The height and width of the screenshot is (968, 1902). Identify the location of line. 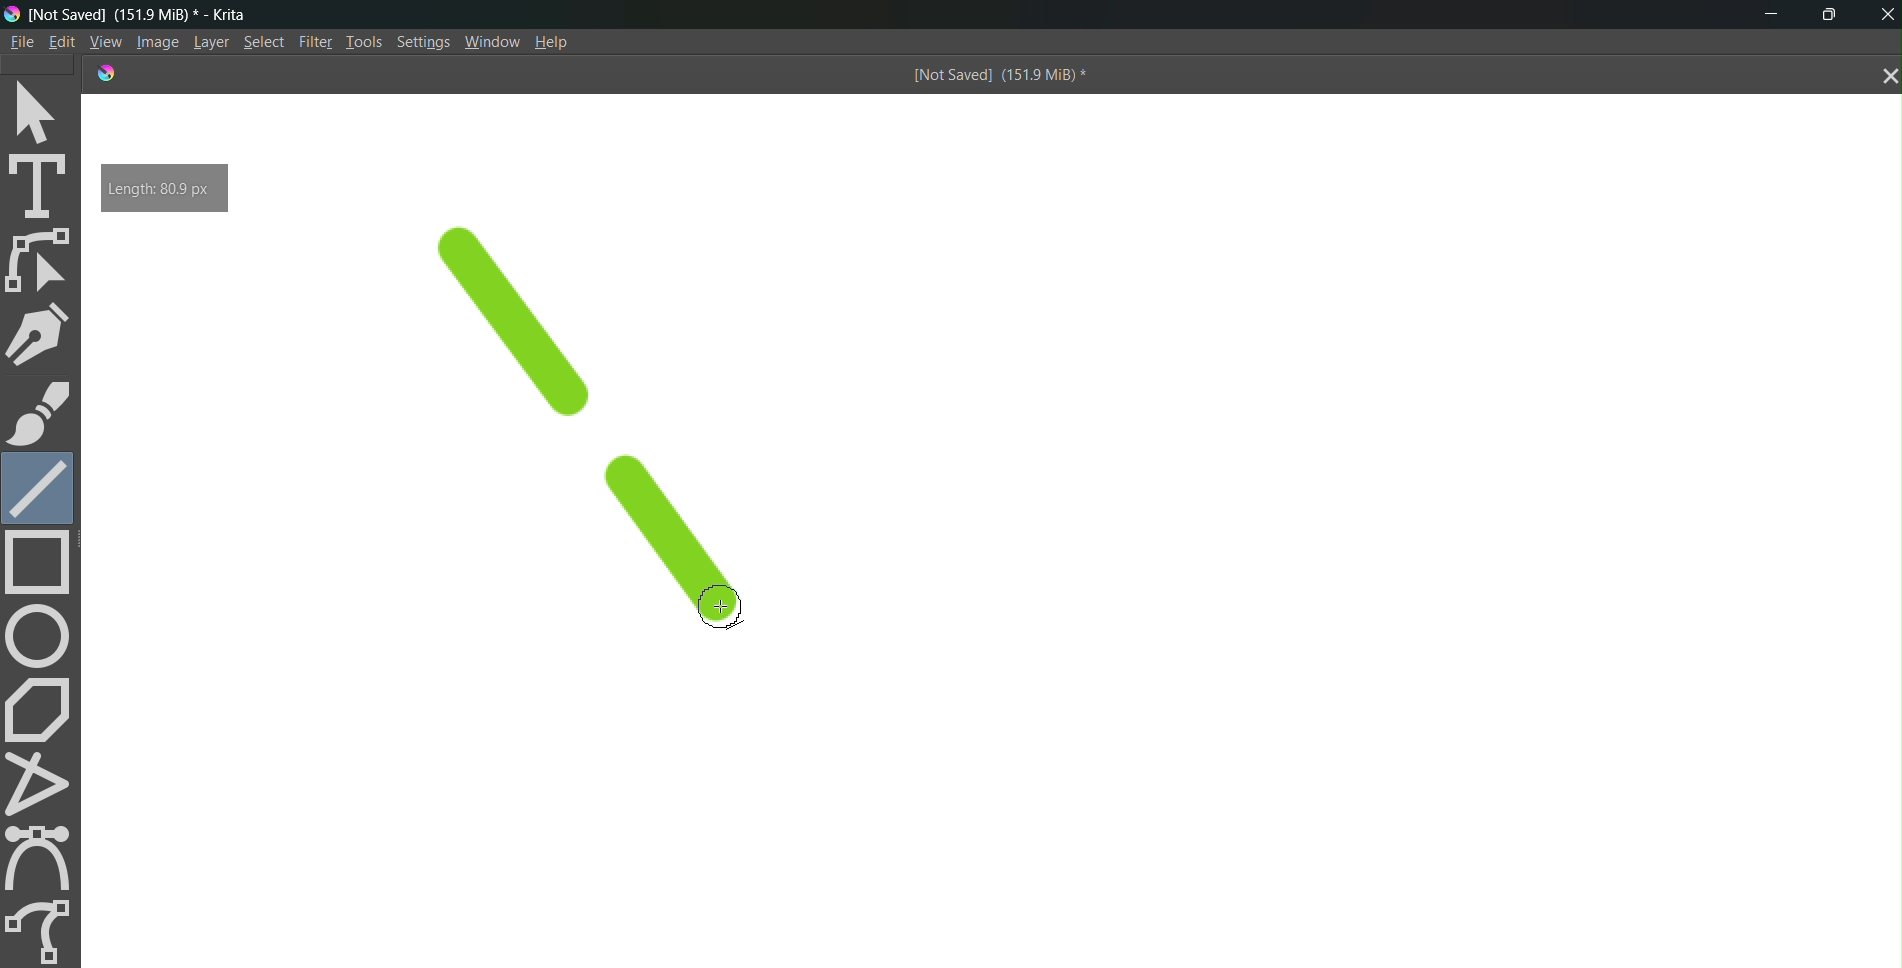
(38, 485).